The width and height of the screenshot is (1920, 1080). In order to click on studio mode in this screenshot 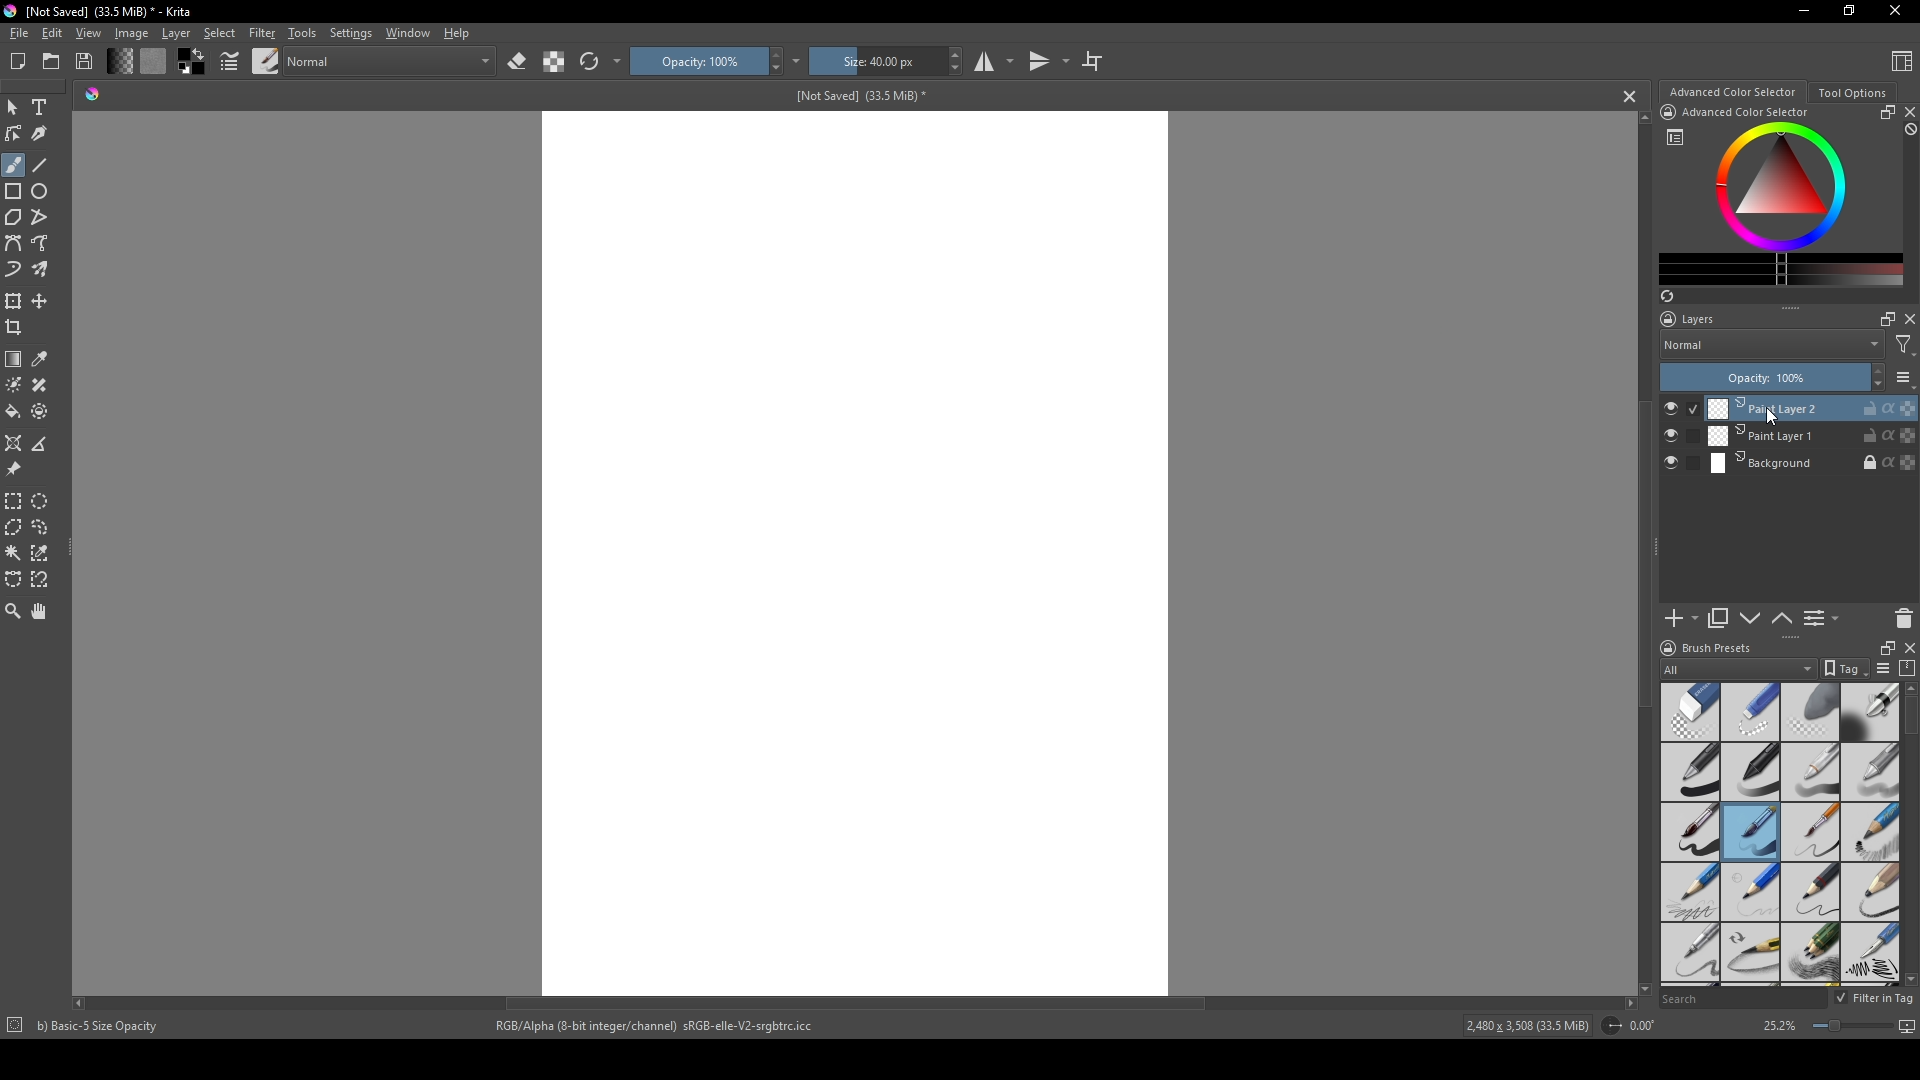, I will do `click(994, 61)`.